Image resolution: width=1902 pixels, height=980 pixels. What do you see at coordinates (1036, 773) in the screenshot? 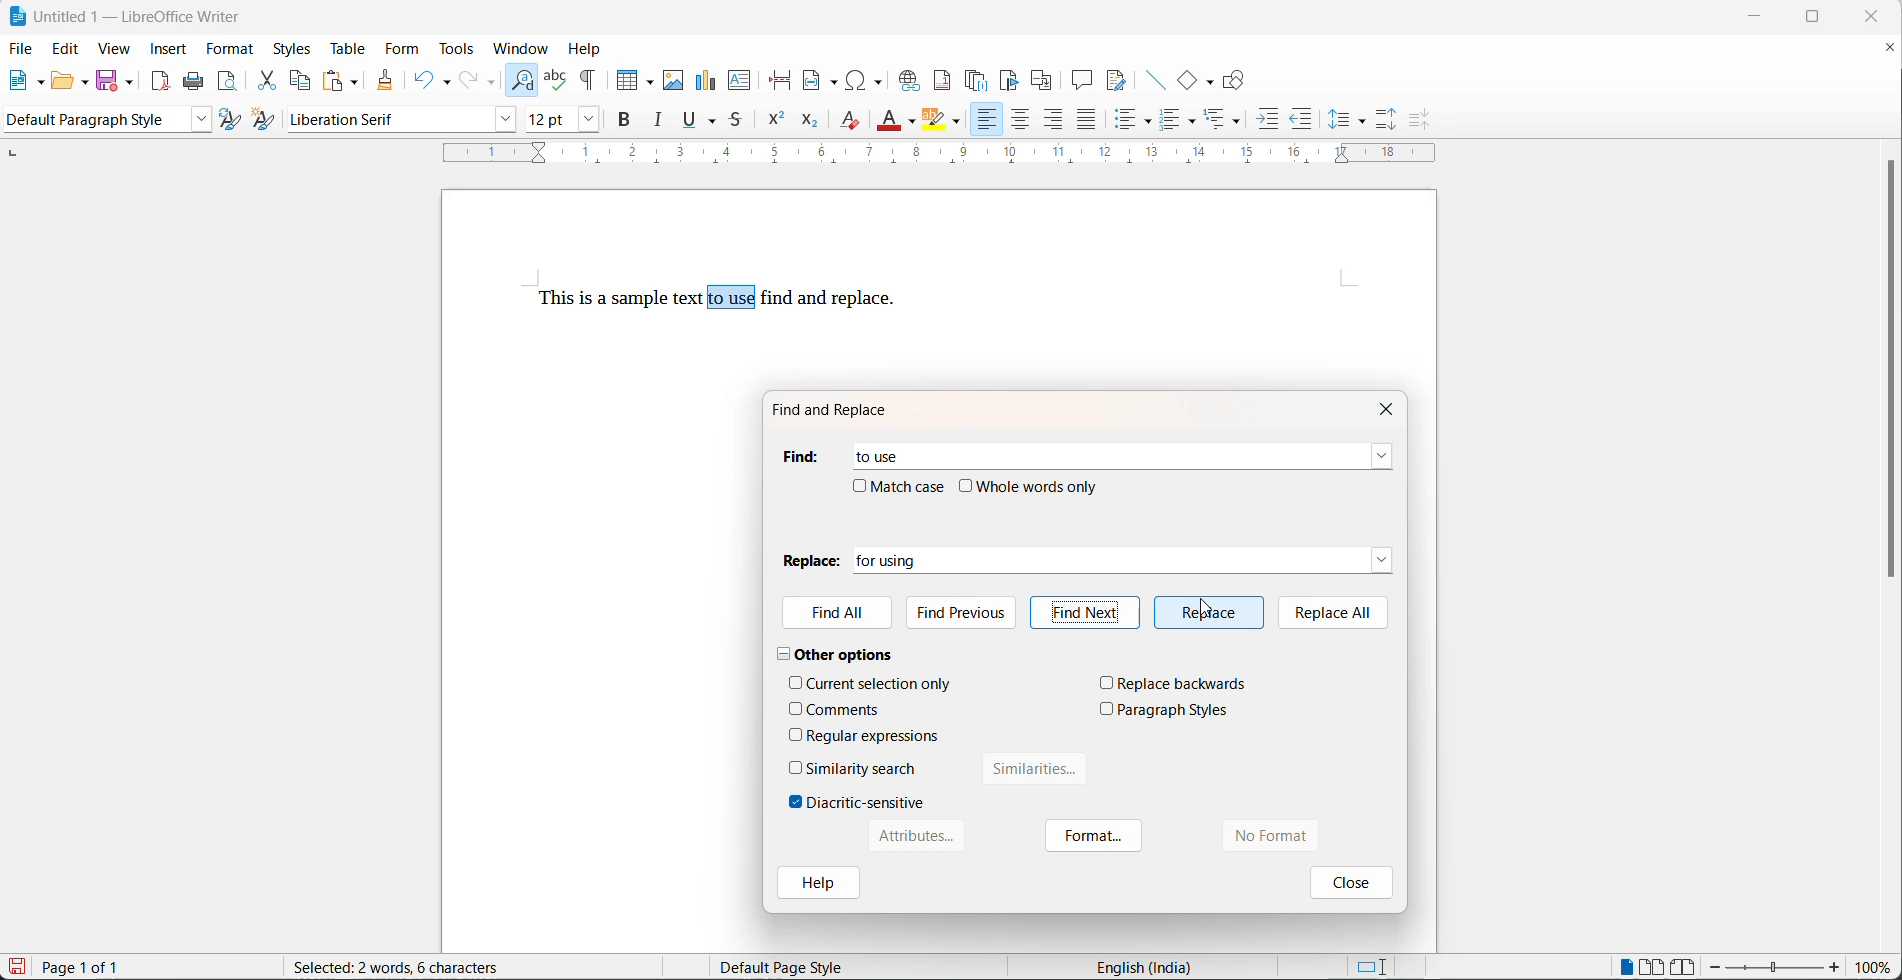
I see `similarities button` at bounding box center [1036, 773].